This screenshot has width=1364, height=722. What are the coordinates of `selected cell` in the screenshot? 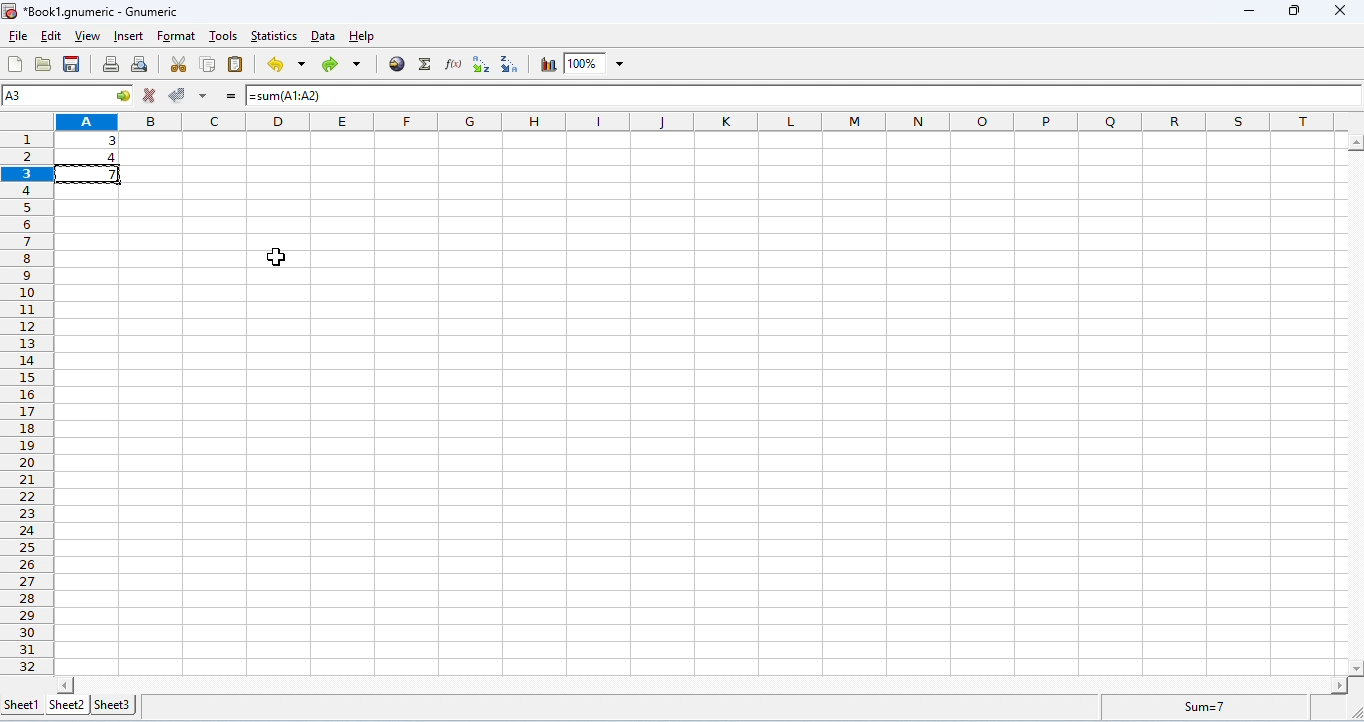 It's located at (67, 97).